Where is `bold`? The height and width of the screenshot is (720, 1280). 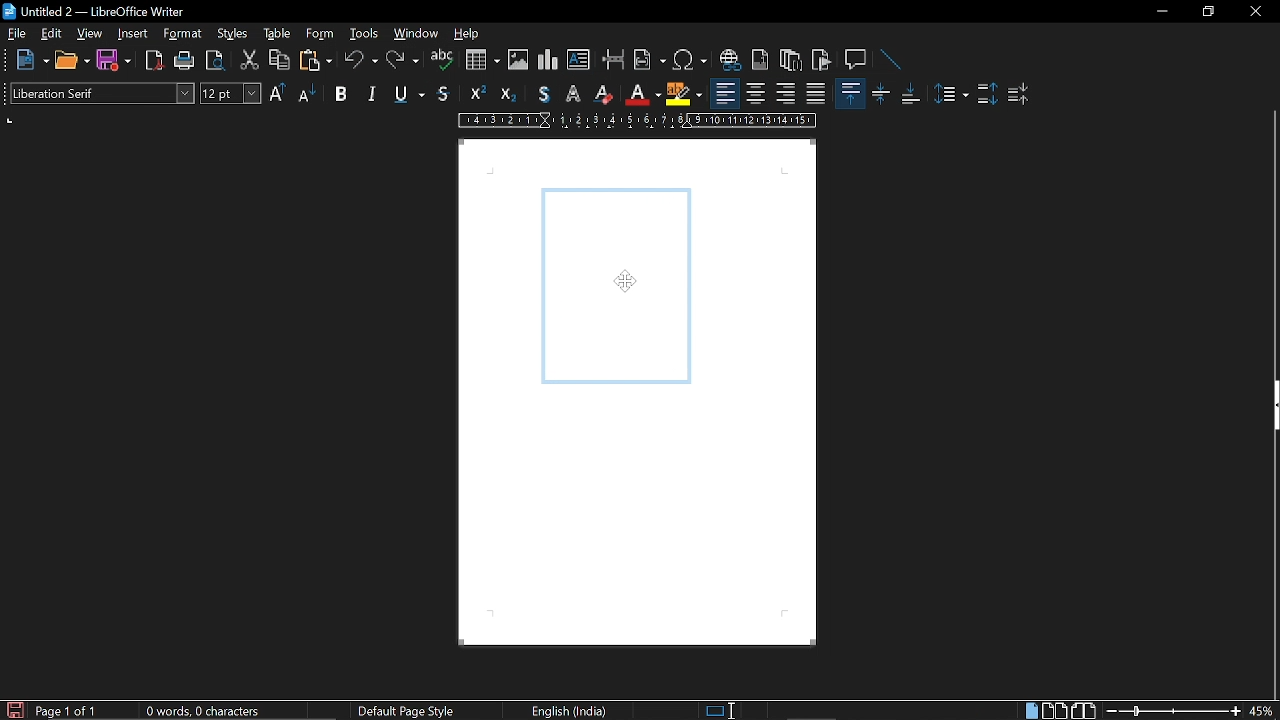 bold is located at coordinates (341, 92).